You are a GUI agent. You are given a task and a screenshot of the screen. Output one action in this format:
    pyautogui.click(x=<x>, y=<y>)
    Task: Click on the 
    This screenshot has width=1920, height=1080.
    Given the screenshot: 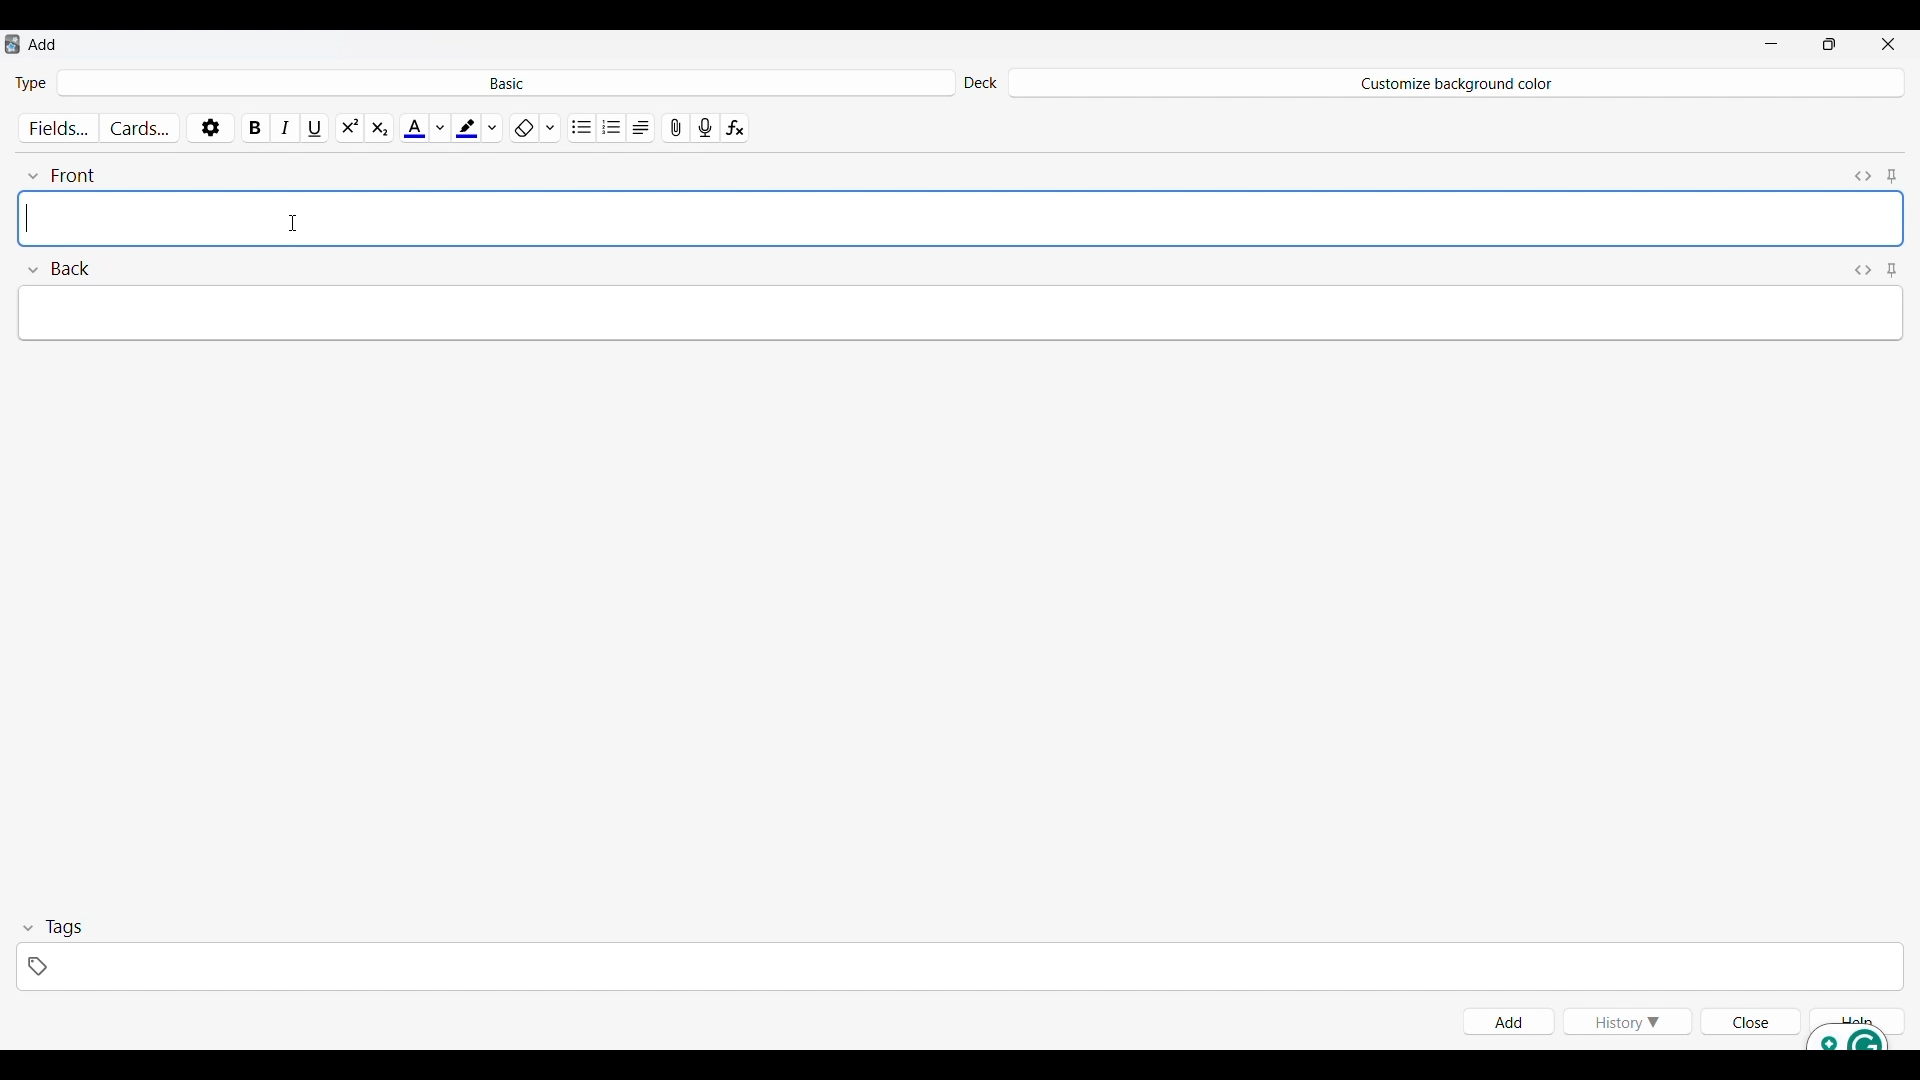 What is the action you would take?
    pyautogui.click(x=1628, y=1021)
    